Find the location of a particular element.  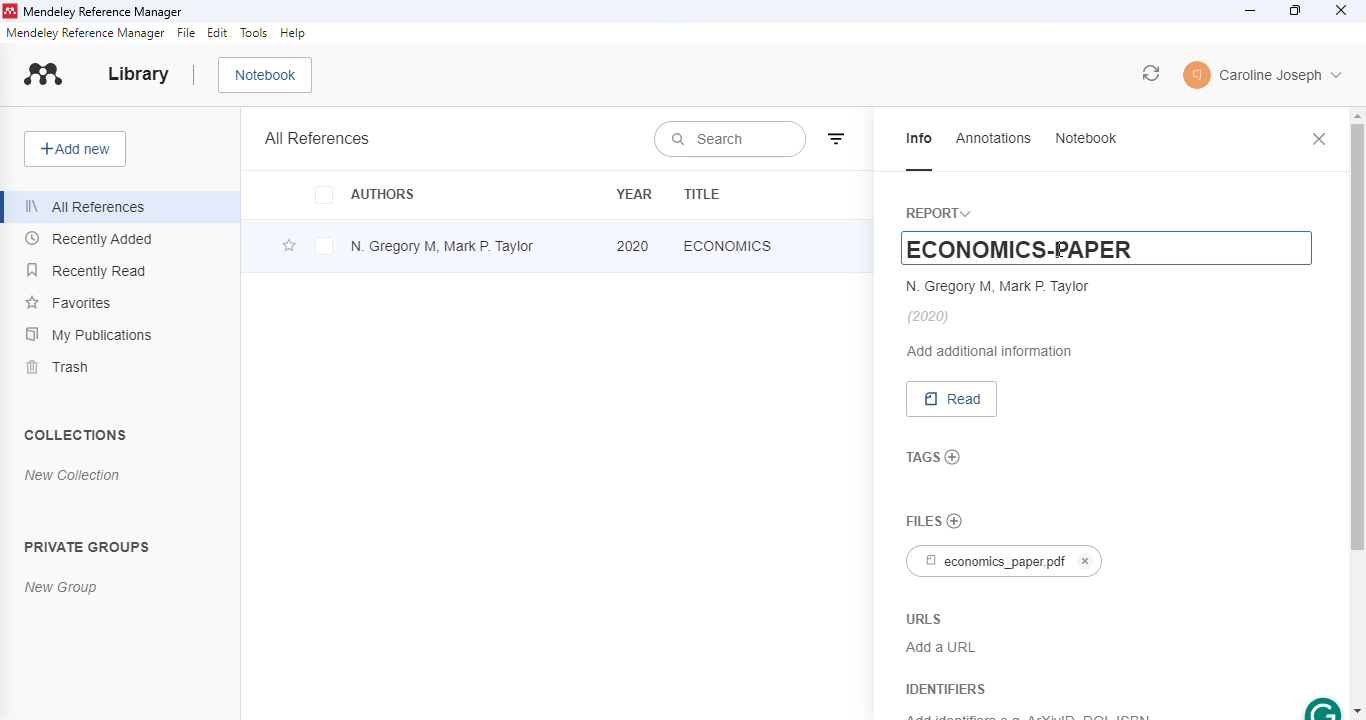

favorites is located at coordinates (69, 302).